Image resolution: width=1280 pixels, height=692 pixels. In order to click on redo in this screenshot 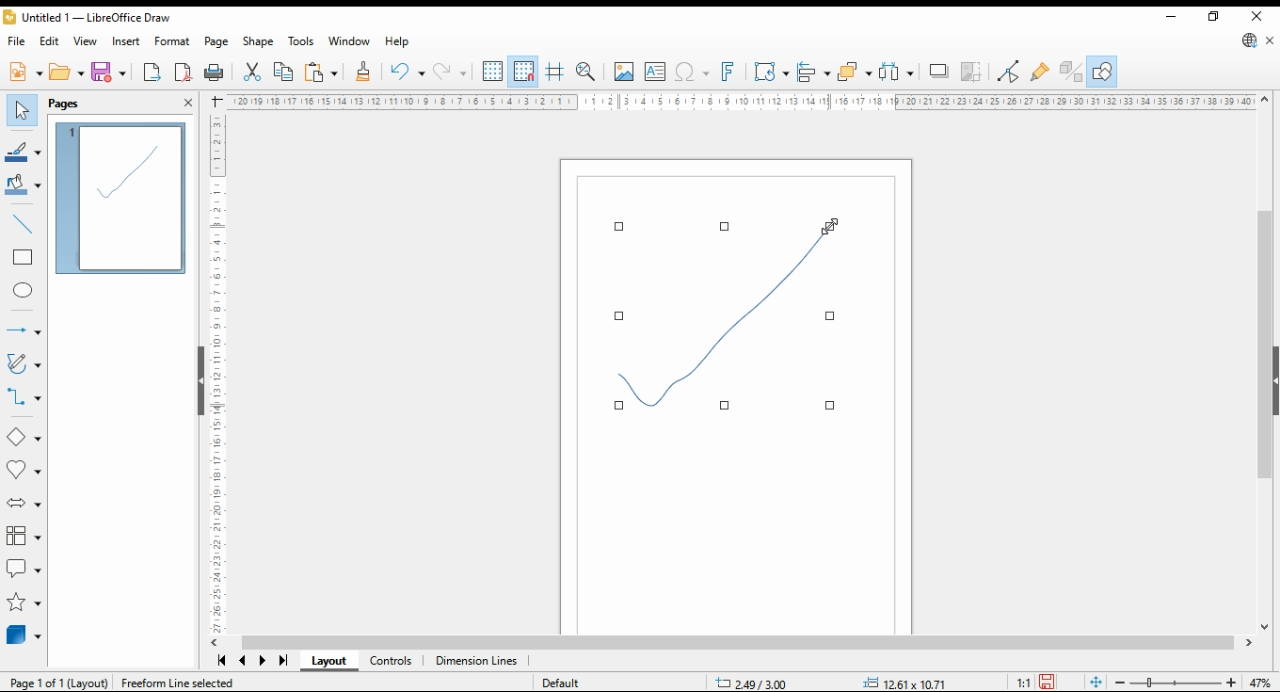, I will do `click(452, 71)`.